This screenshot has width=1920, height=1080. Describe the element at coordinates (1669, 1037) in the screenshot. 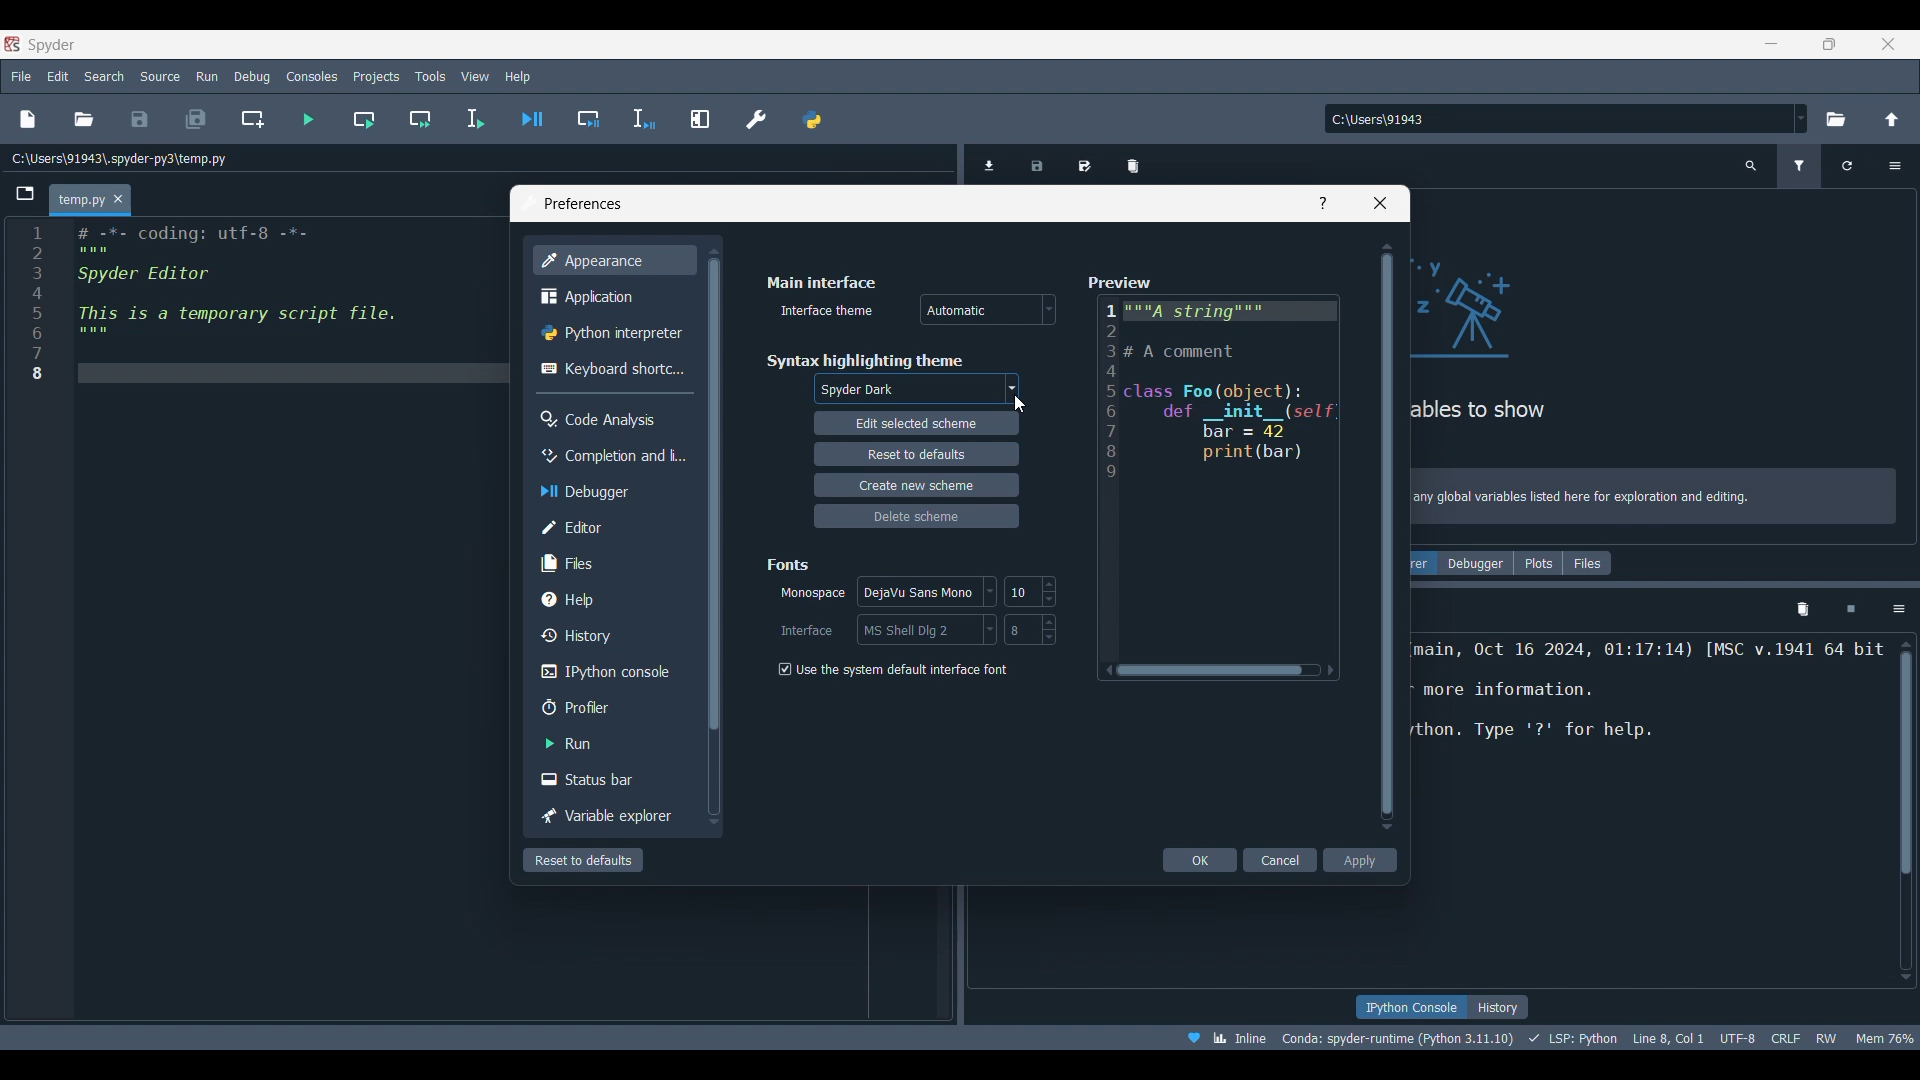

I see `cursor details` at that location.